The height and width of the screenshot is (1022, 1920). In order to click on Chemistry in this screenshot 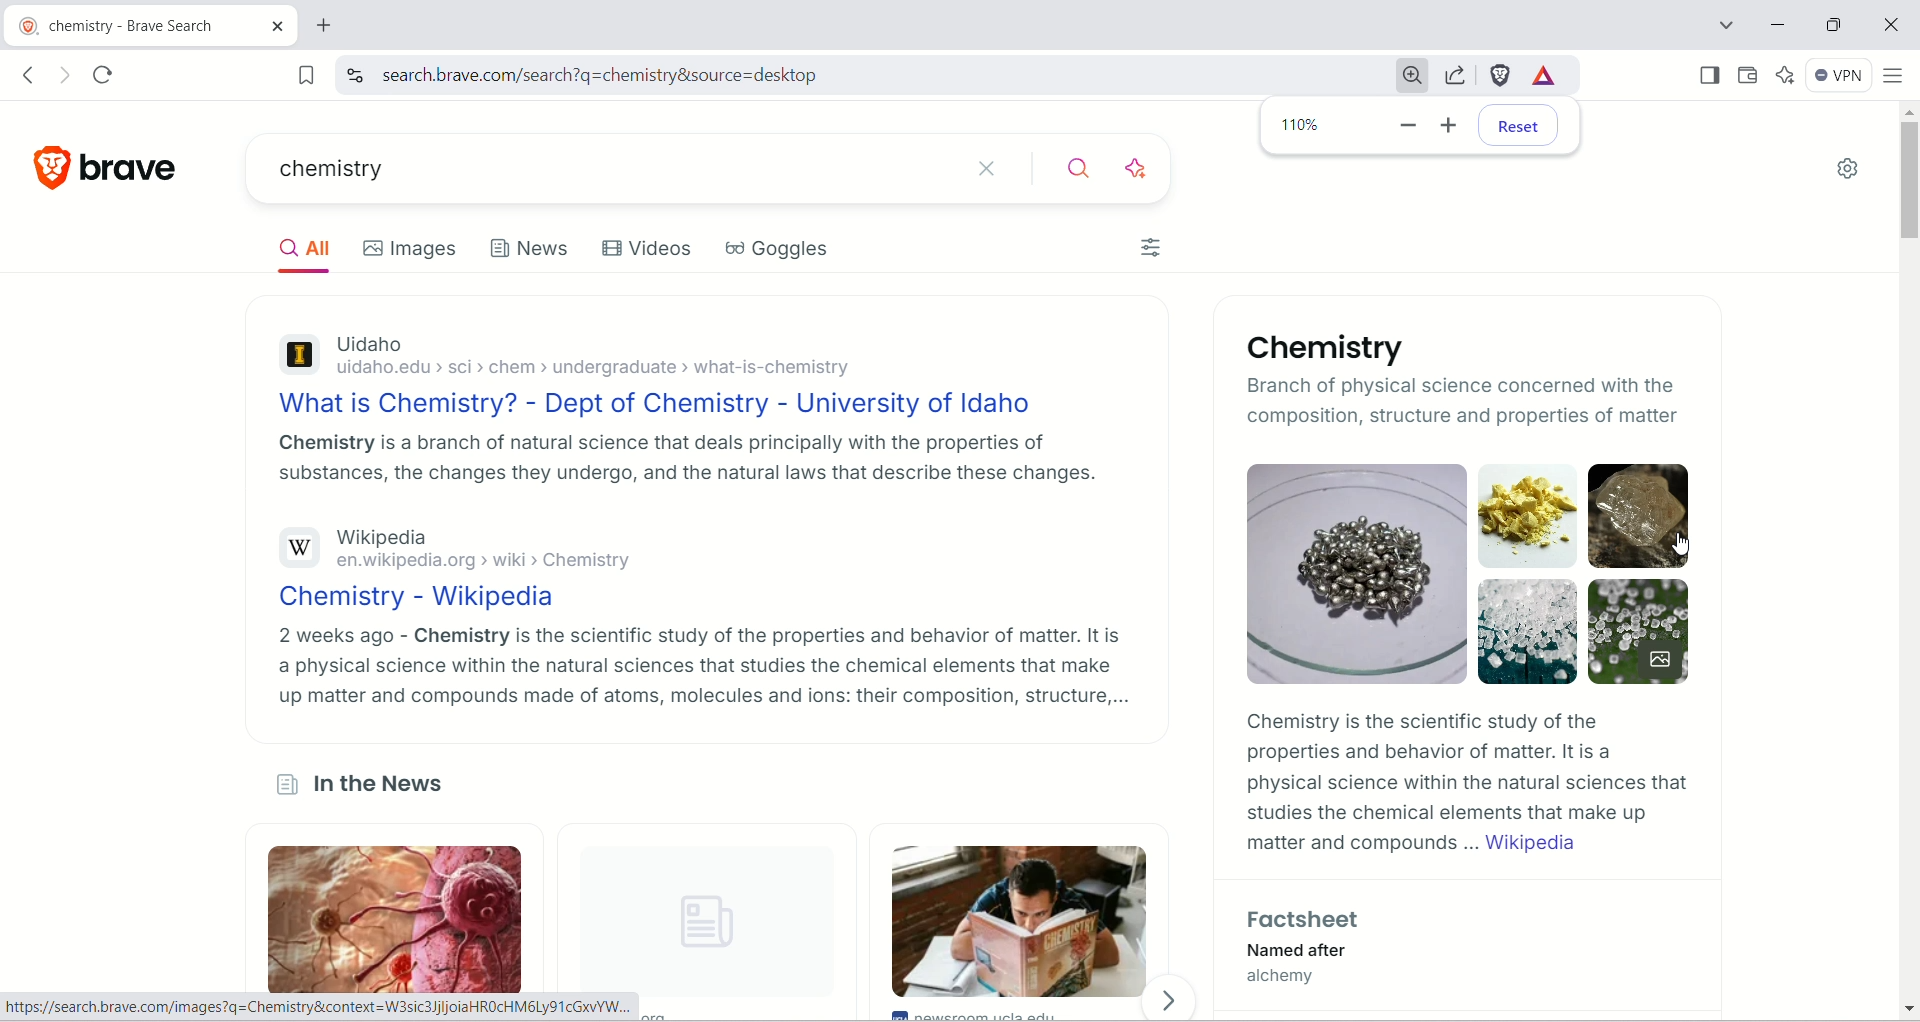, I will do `click(1322, 344)`.